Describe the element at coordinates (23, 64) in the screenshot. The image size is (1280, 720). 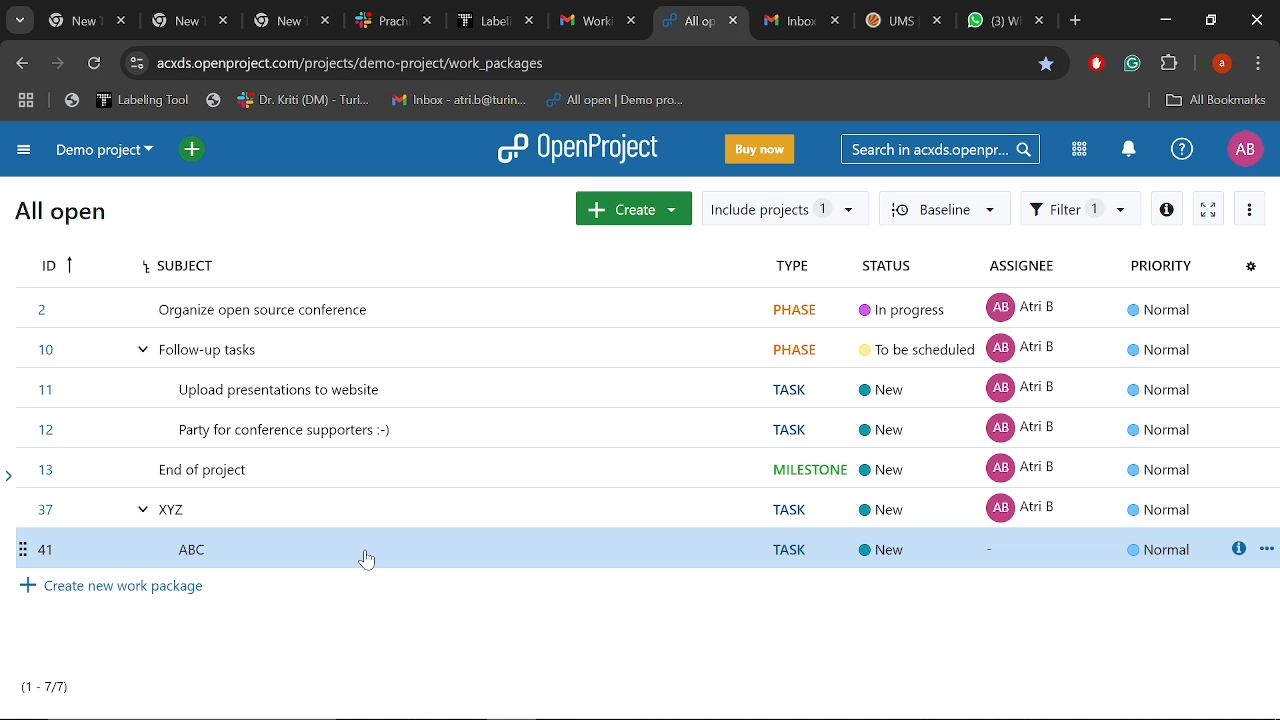
I see `Previous page` at that location.